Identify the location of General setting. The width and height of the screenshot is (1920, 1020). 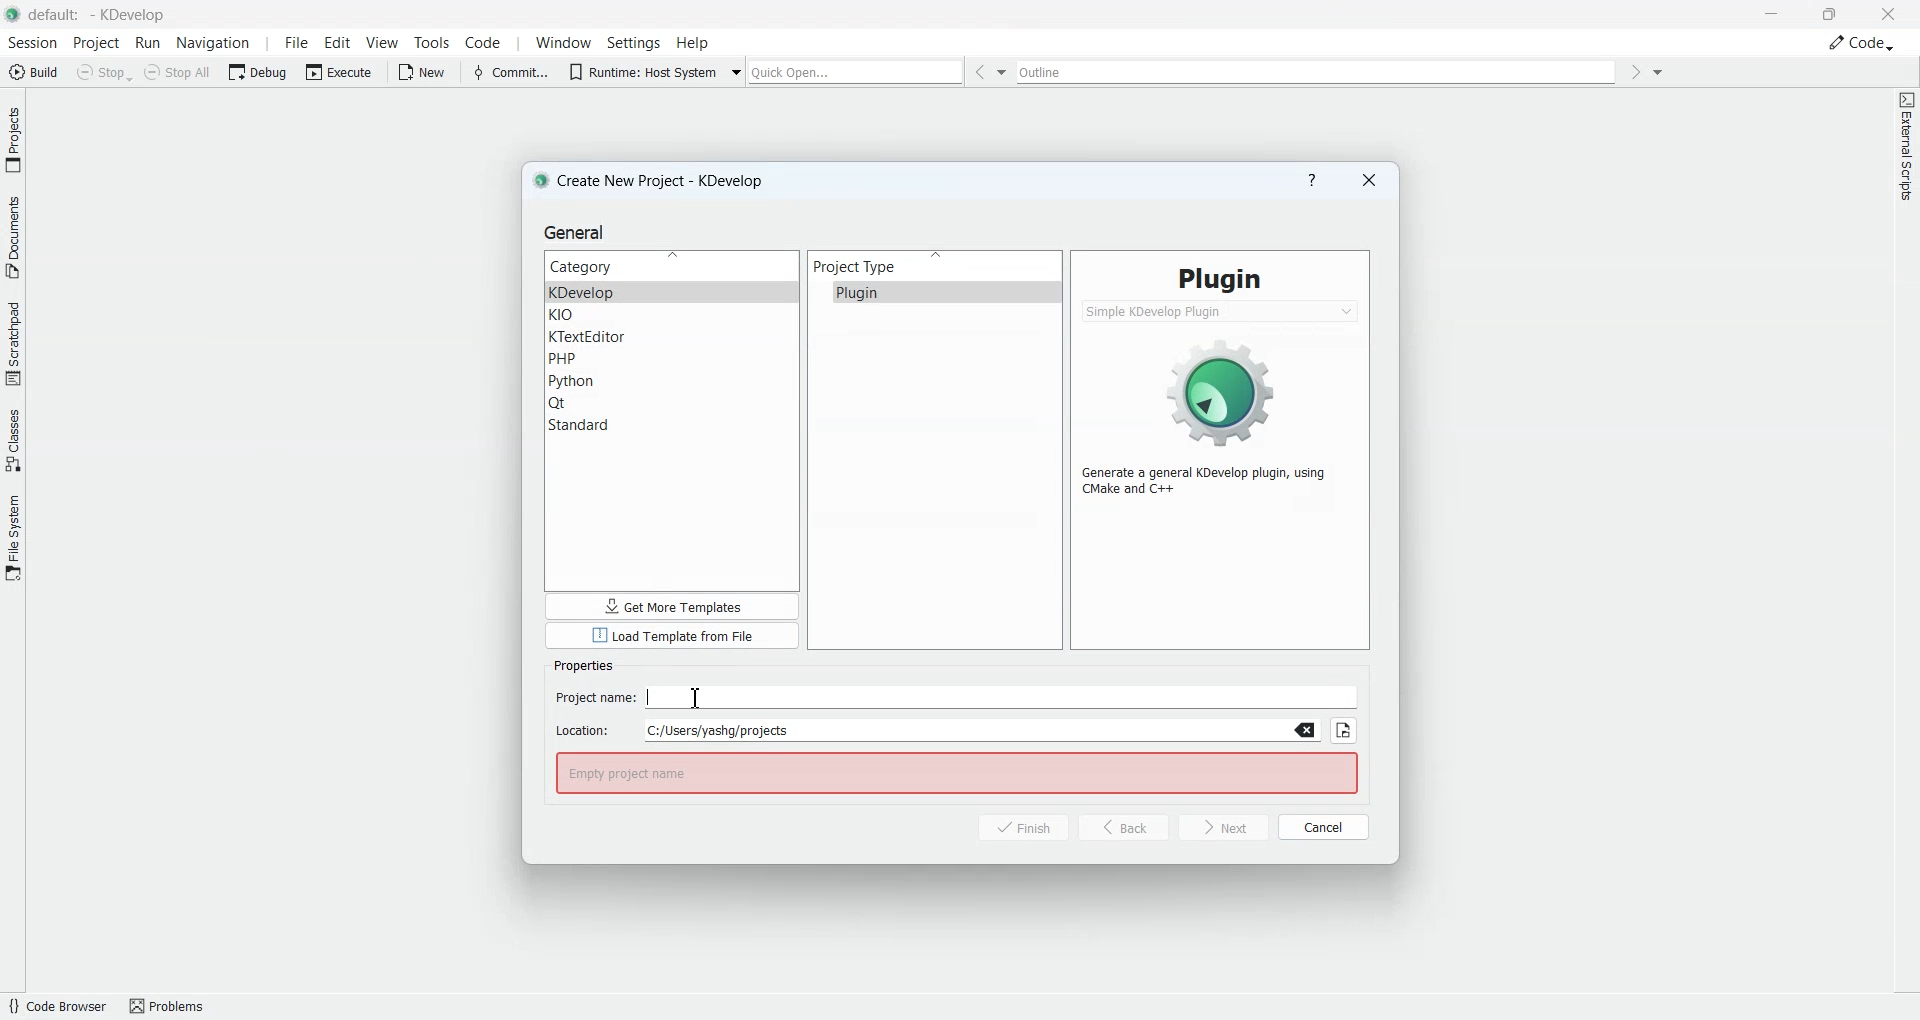
(578, 232).